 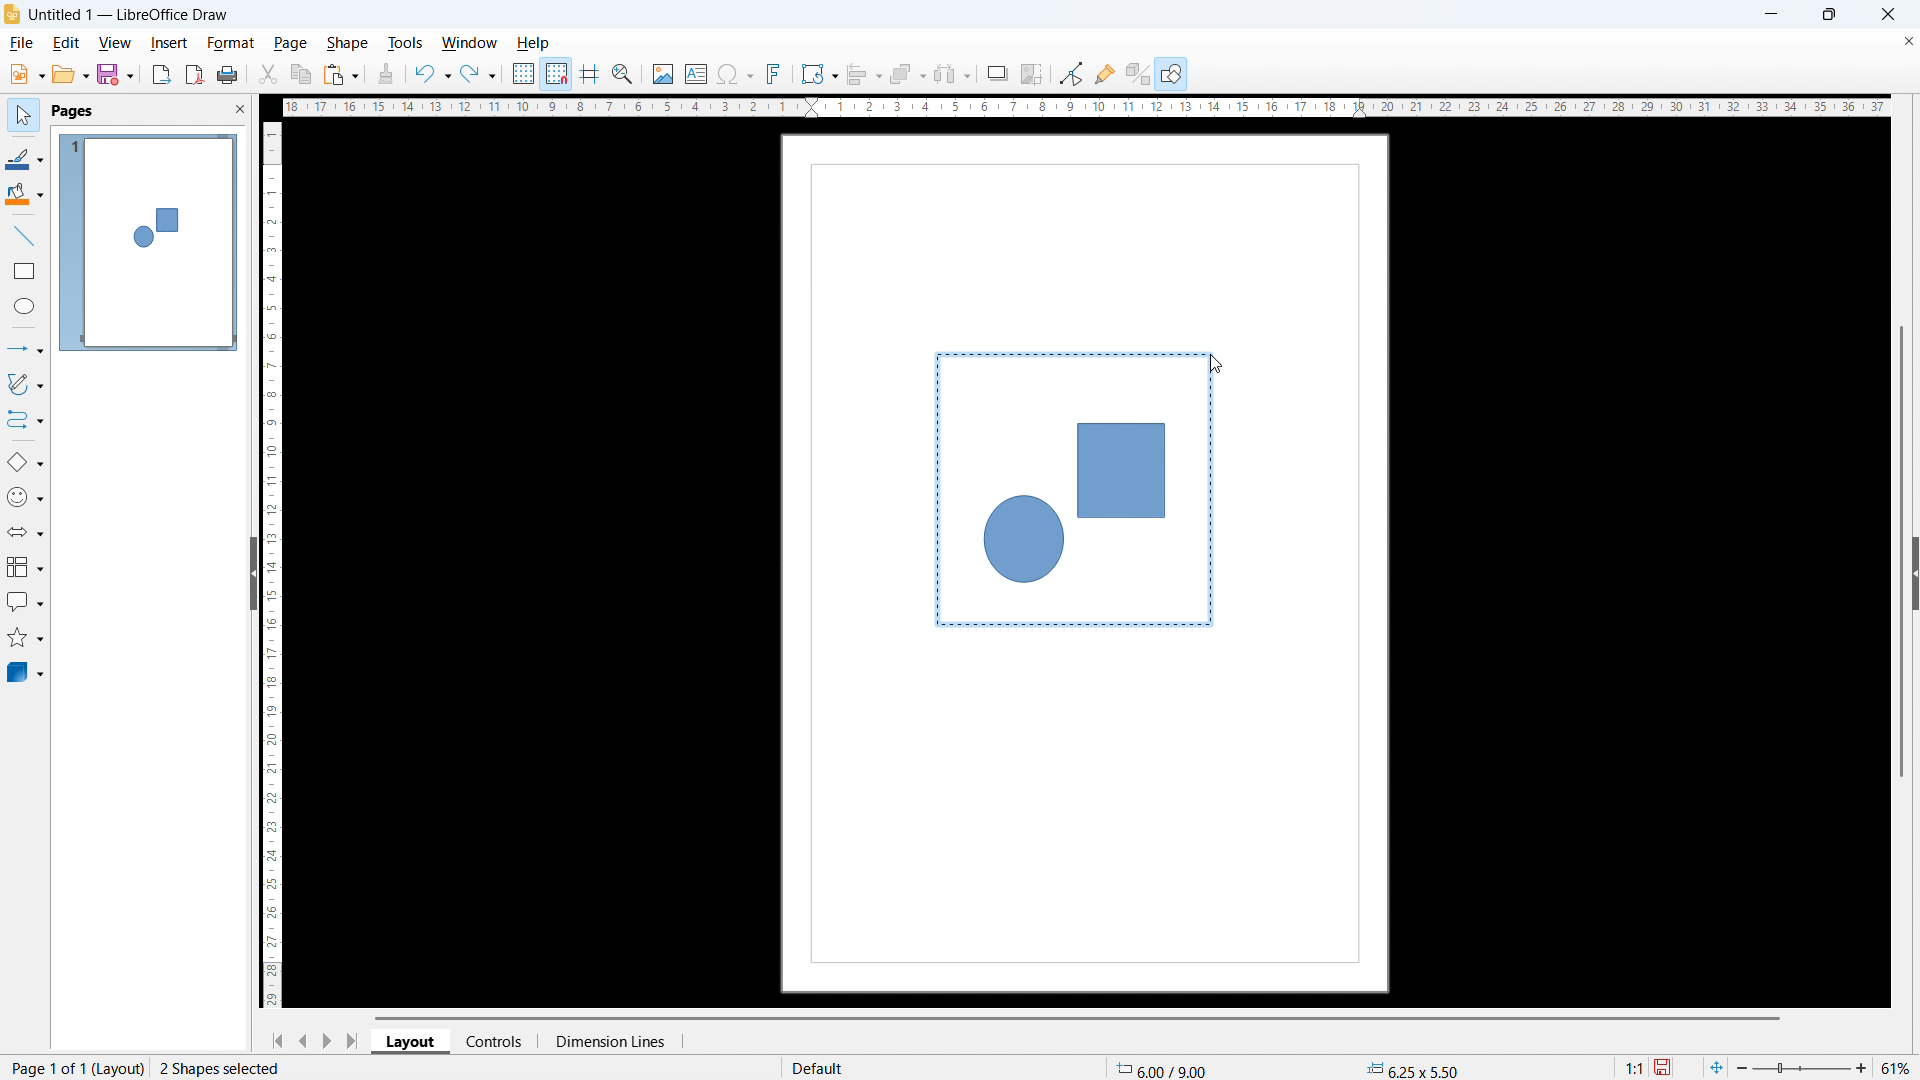 I want to click on help, so click(x=534, y=44).